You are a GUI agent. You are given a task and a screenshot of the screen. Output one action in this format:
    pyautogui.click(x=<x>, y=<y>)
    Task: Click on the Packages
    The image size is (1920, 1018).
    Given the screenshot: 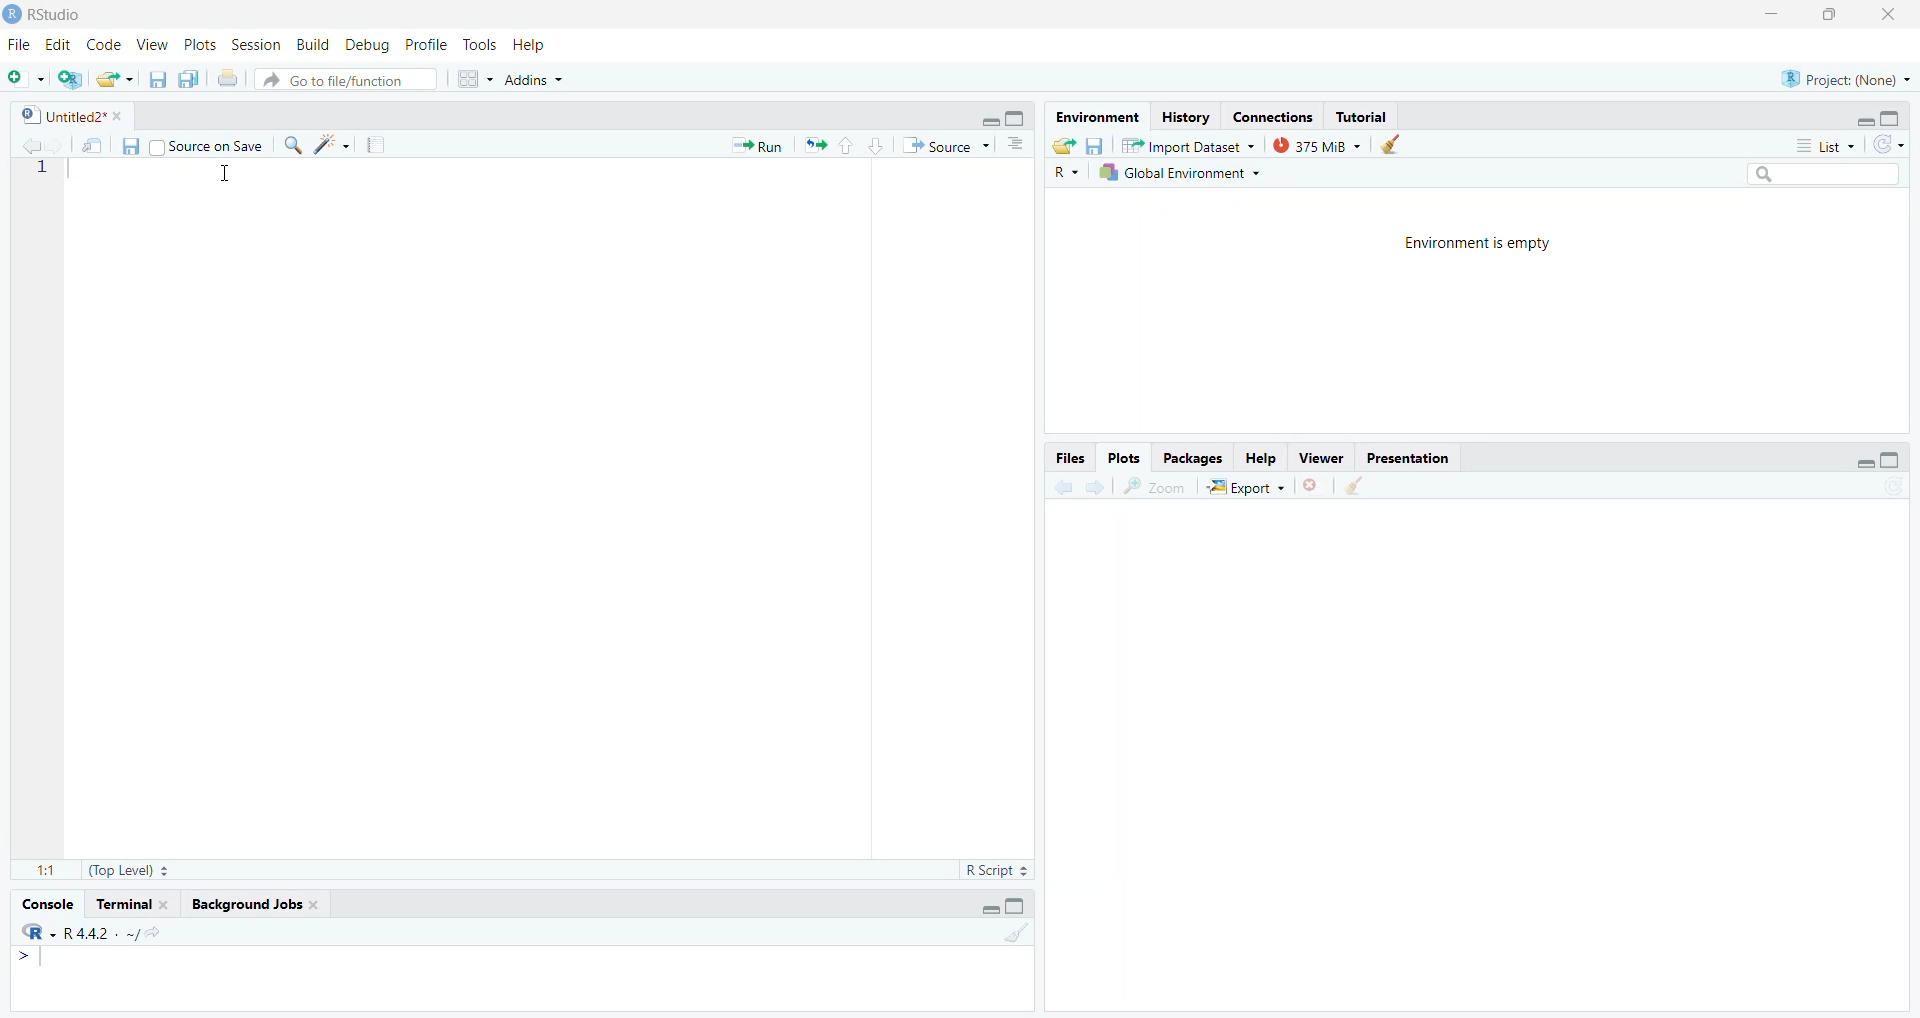 What is the action you would take?
    pyautogui.click(x=1192, y=457)
    